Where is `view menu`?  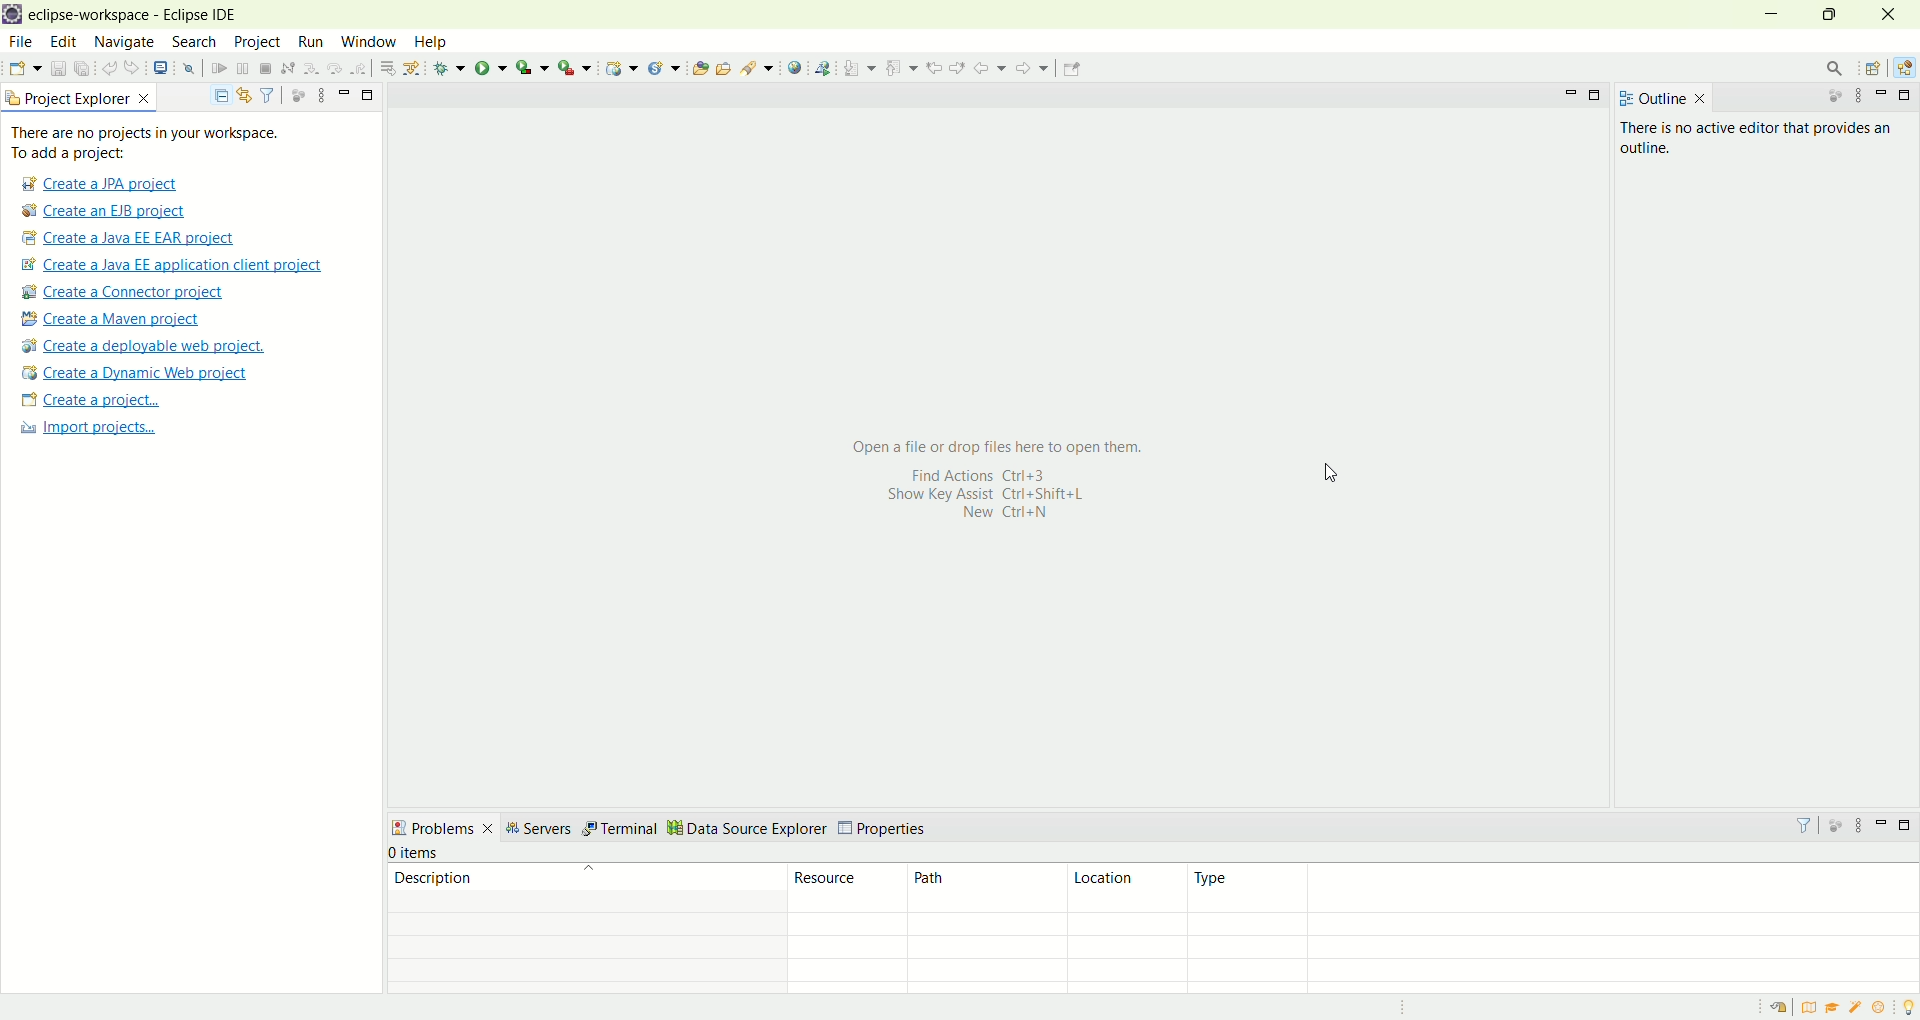 view menu is located at coordinates (323, 97).